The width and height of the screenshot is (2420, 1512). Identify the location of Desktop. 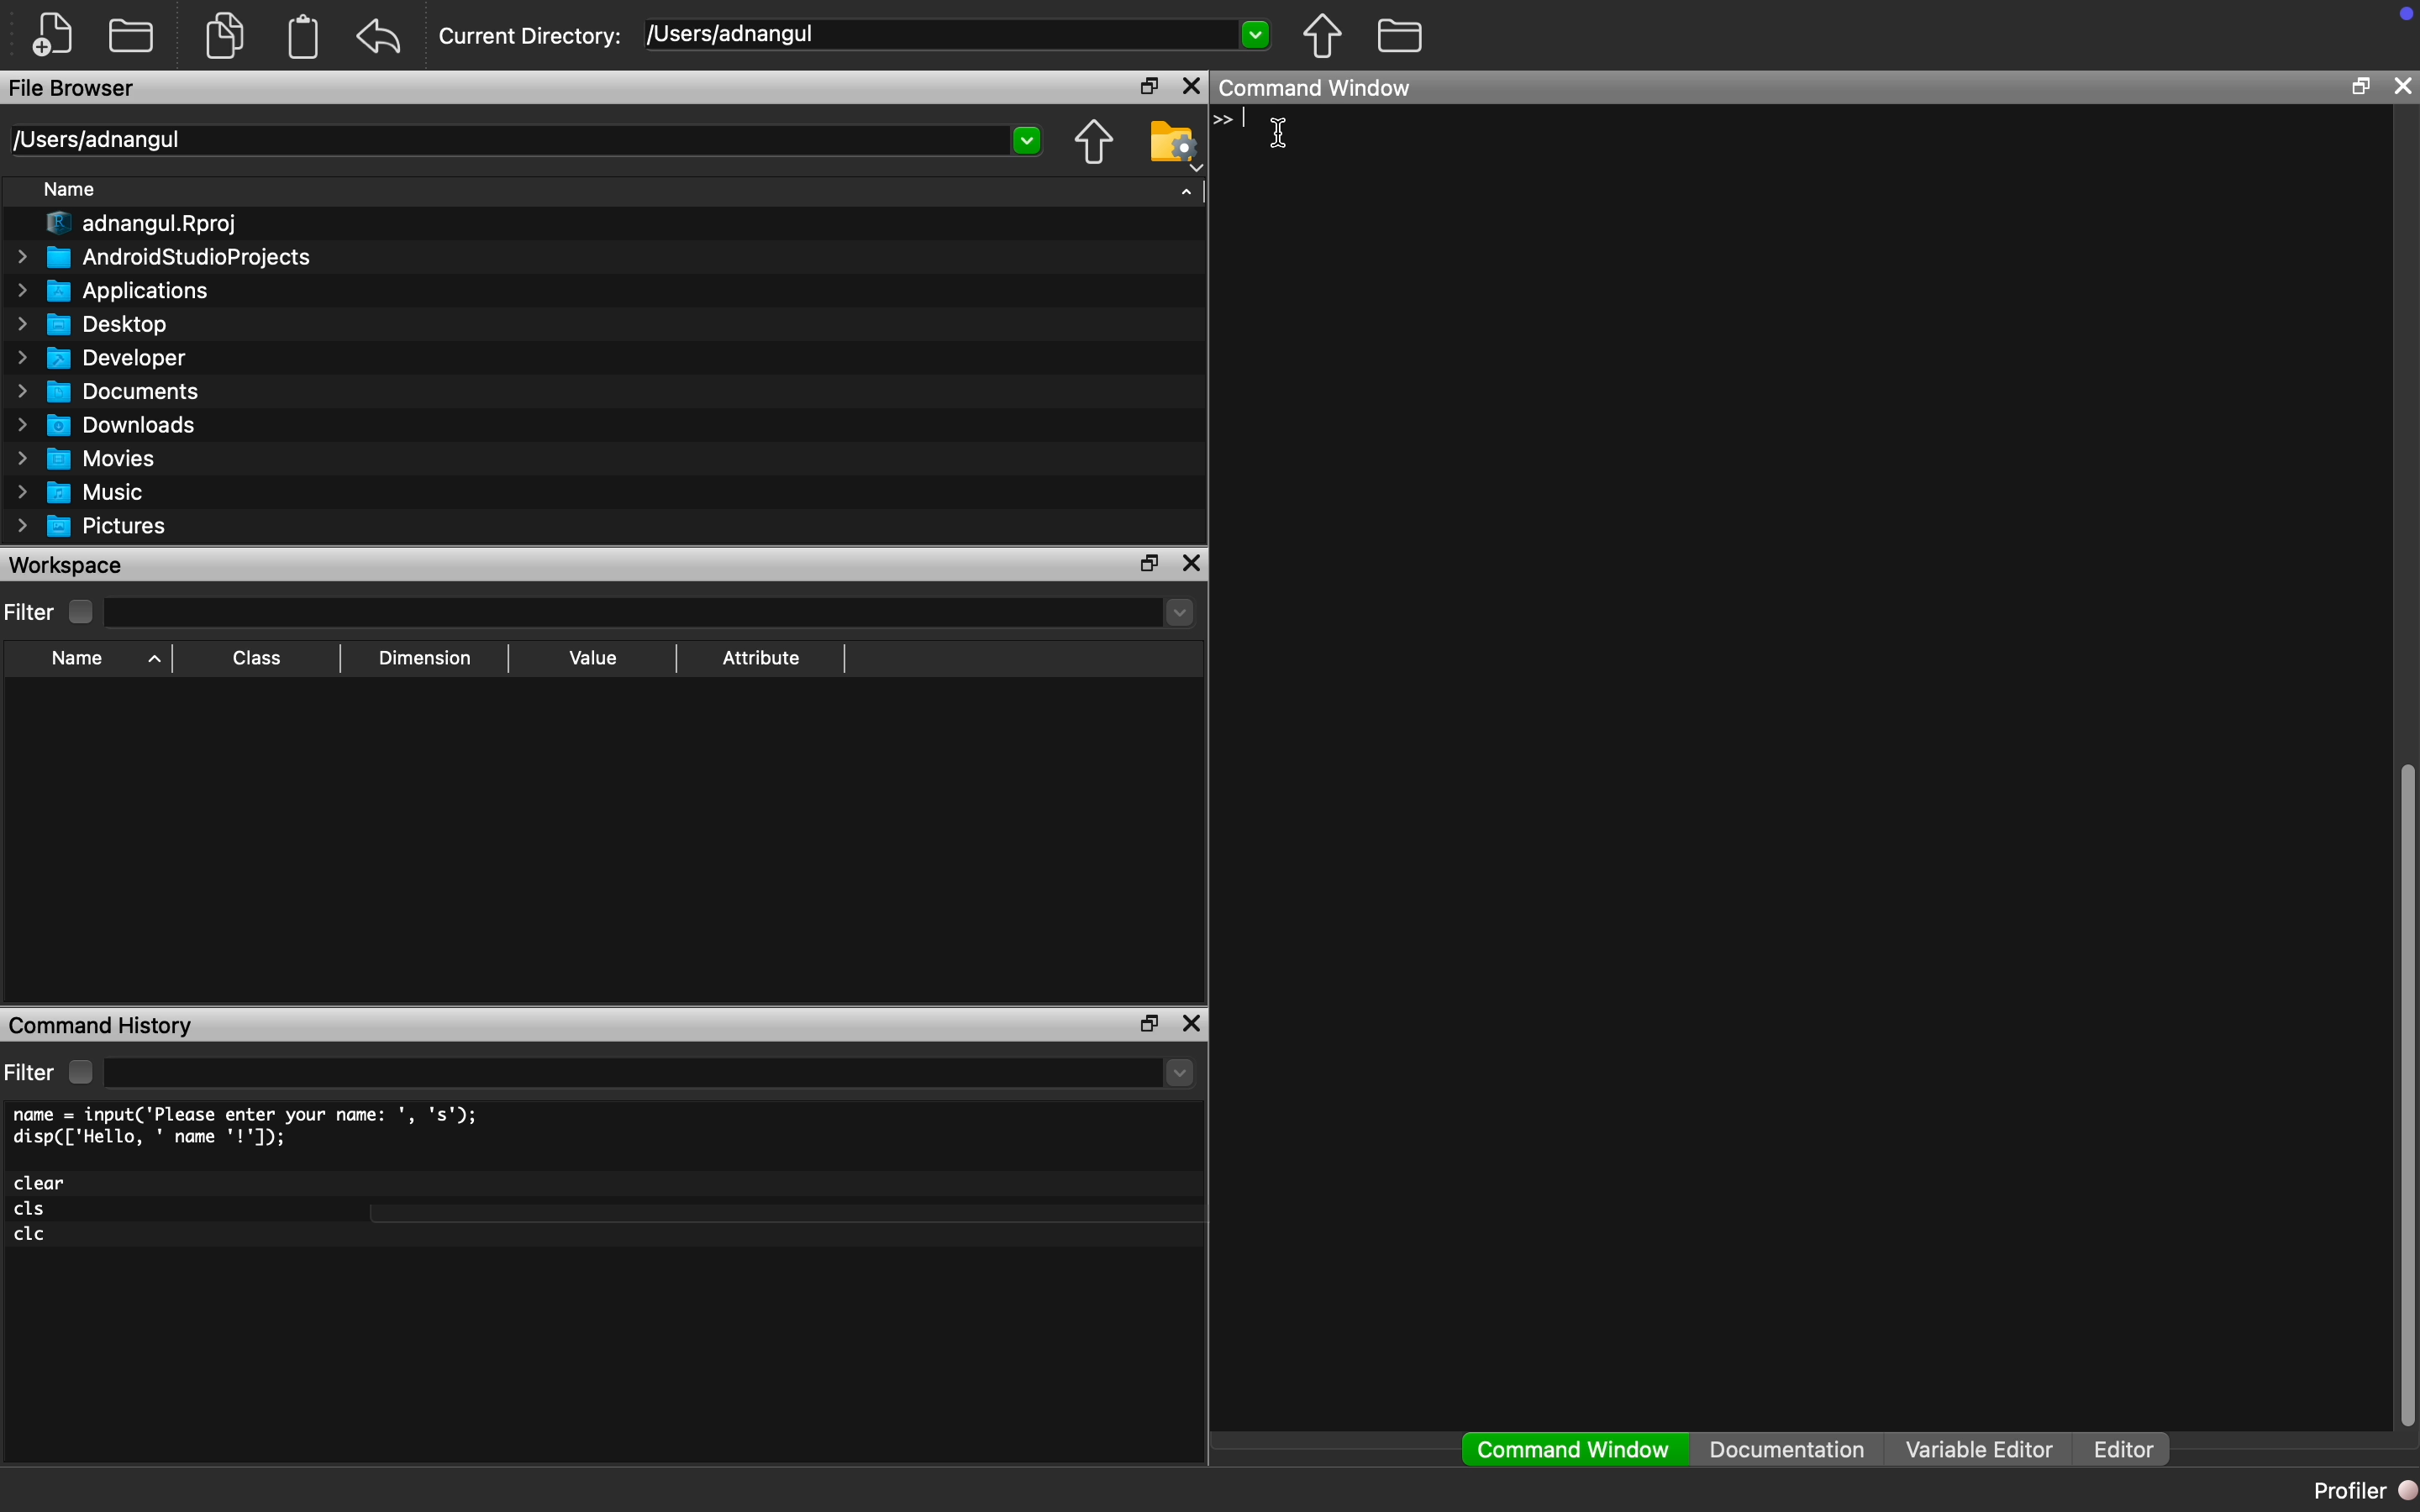
(92, 325).